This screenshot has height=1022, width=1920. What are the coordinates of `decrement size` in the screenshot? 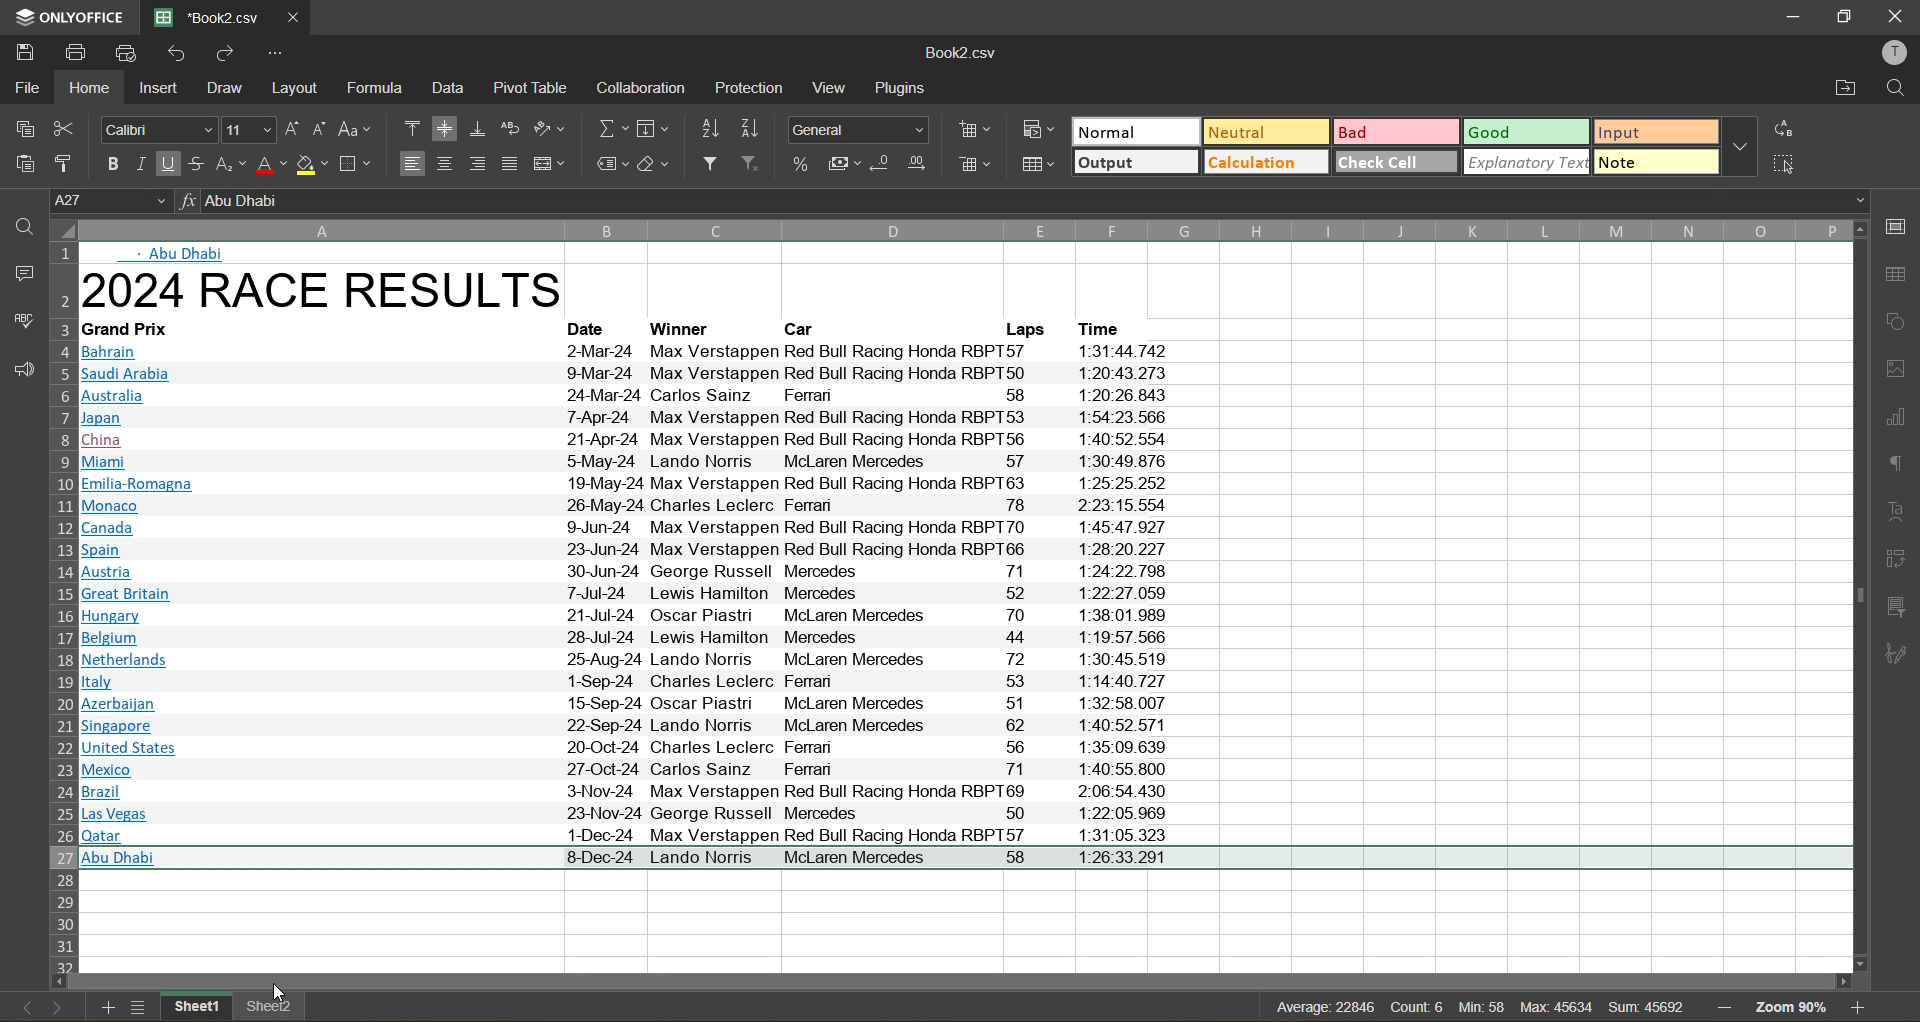 It's located at (317, 129).